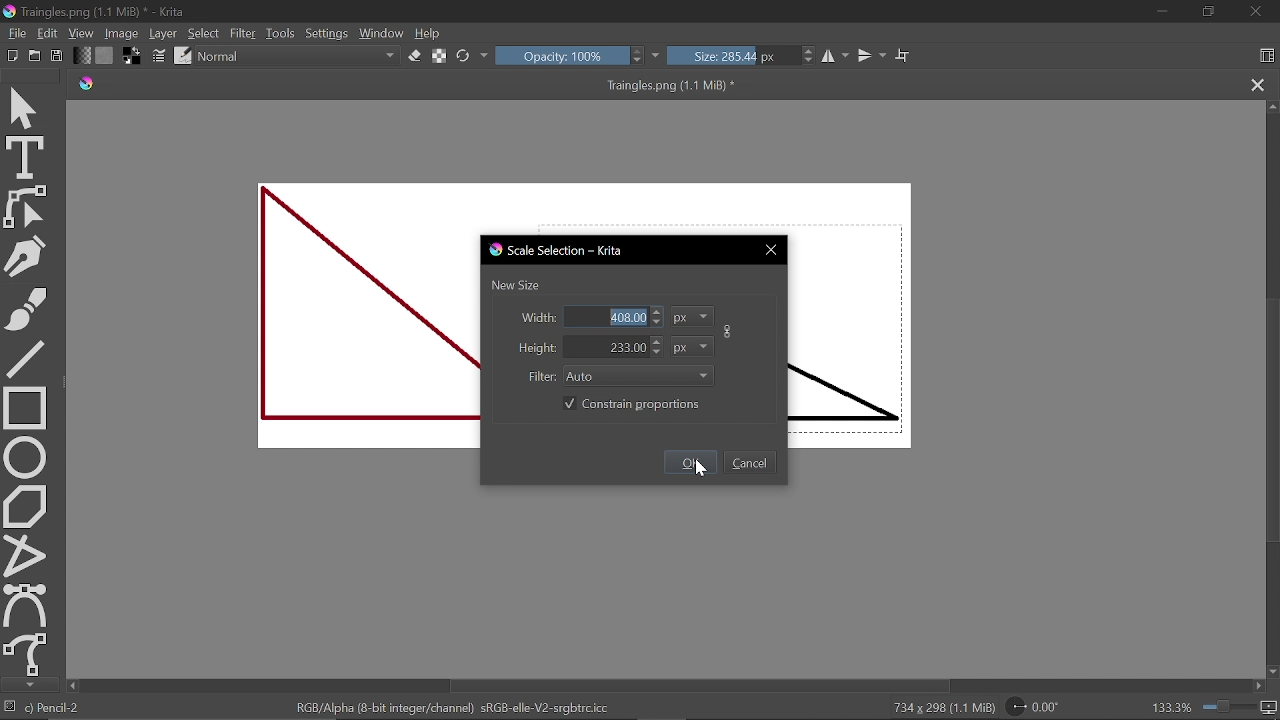 The height and width of the screenshot is (720, 1280). What do you see at coordinates (692, 462) in the screenshot?
I see `Ok` at bounding box center [692, 462].